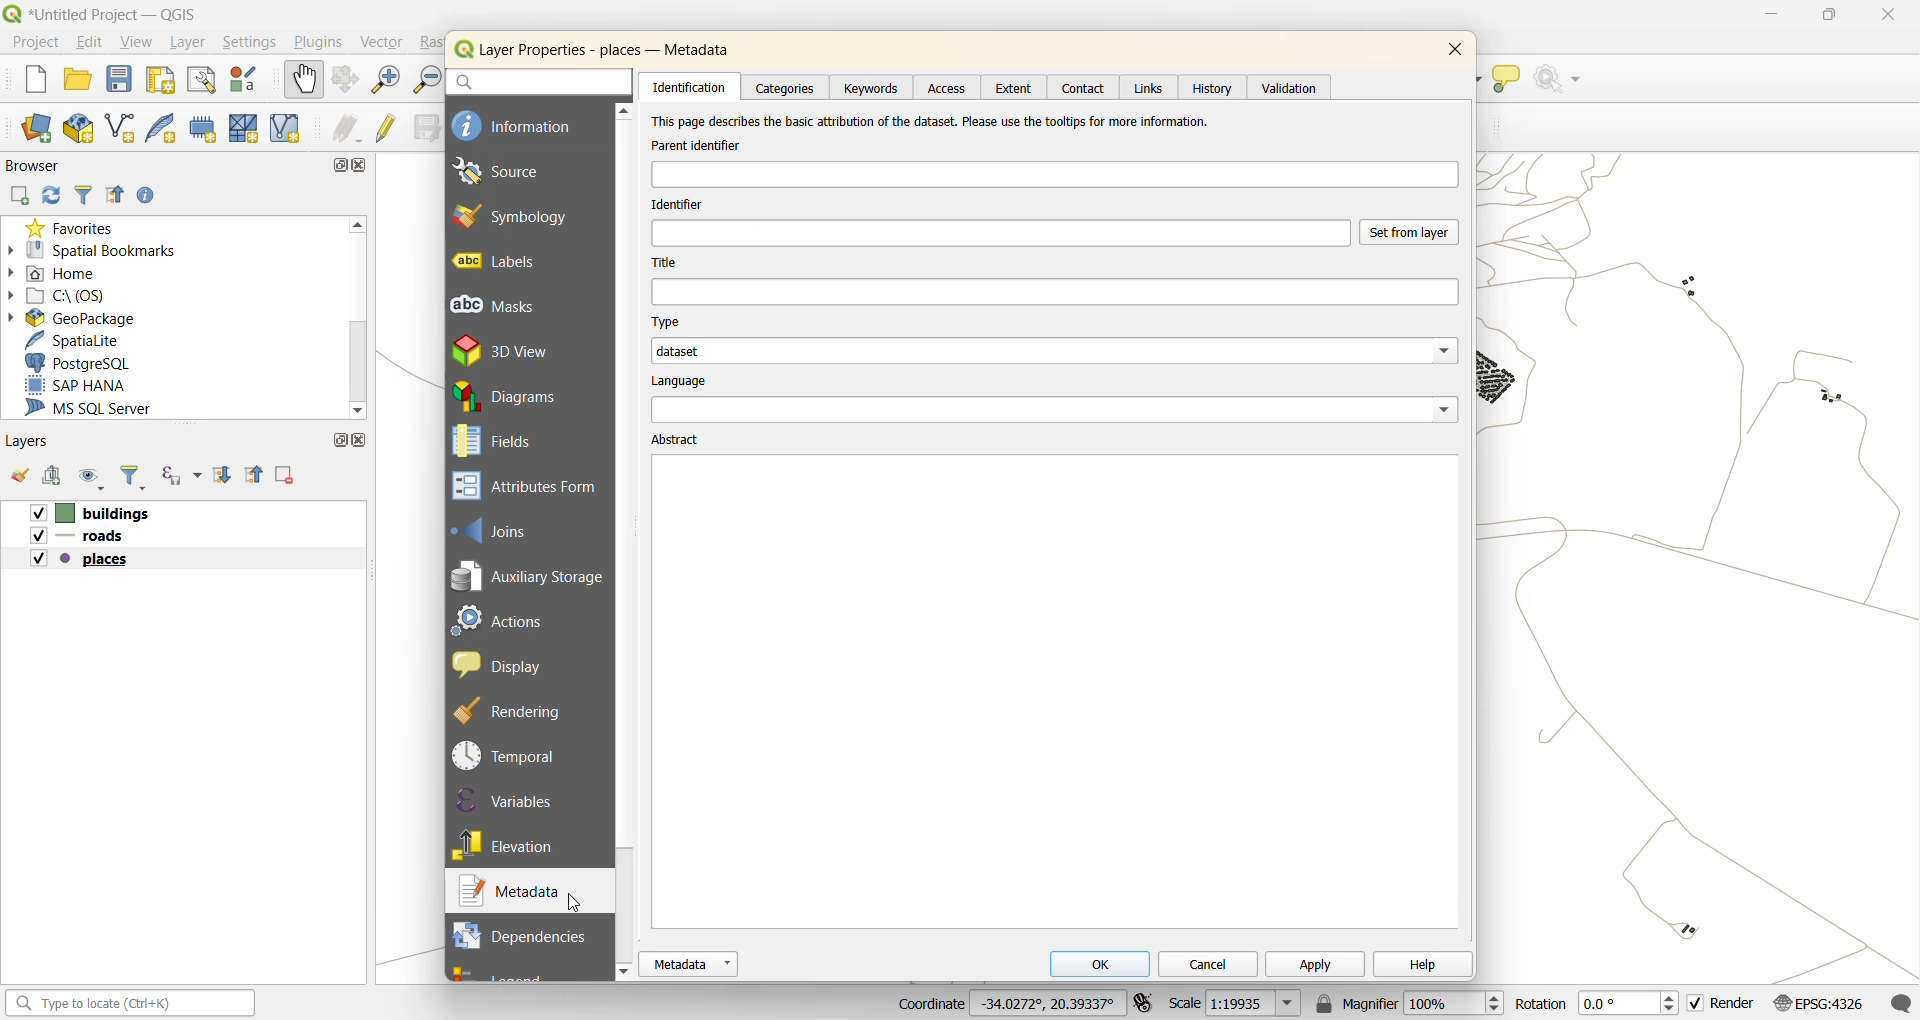  I want to click on print layout, so click(162, 82).